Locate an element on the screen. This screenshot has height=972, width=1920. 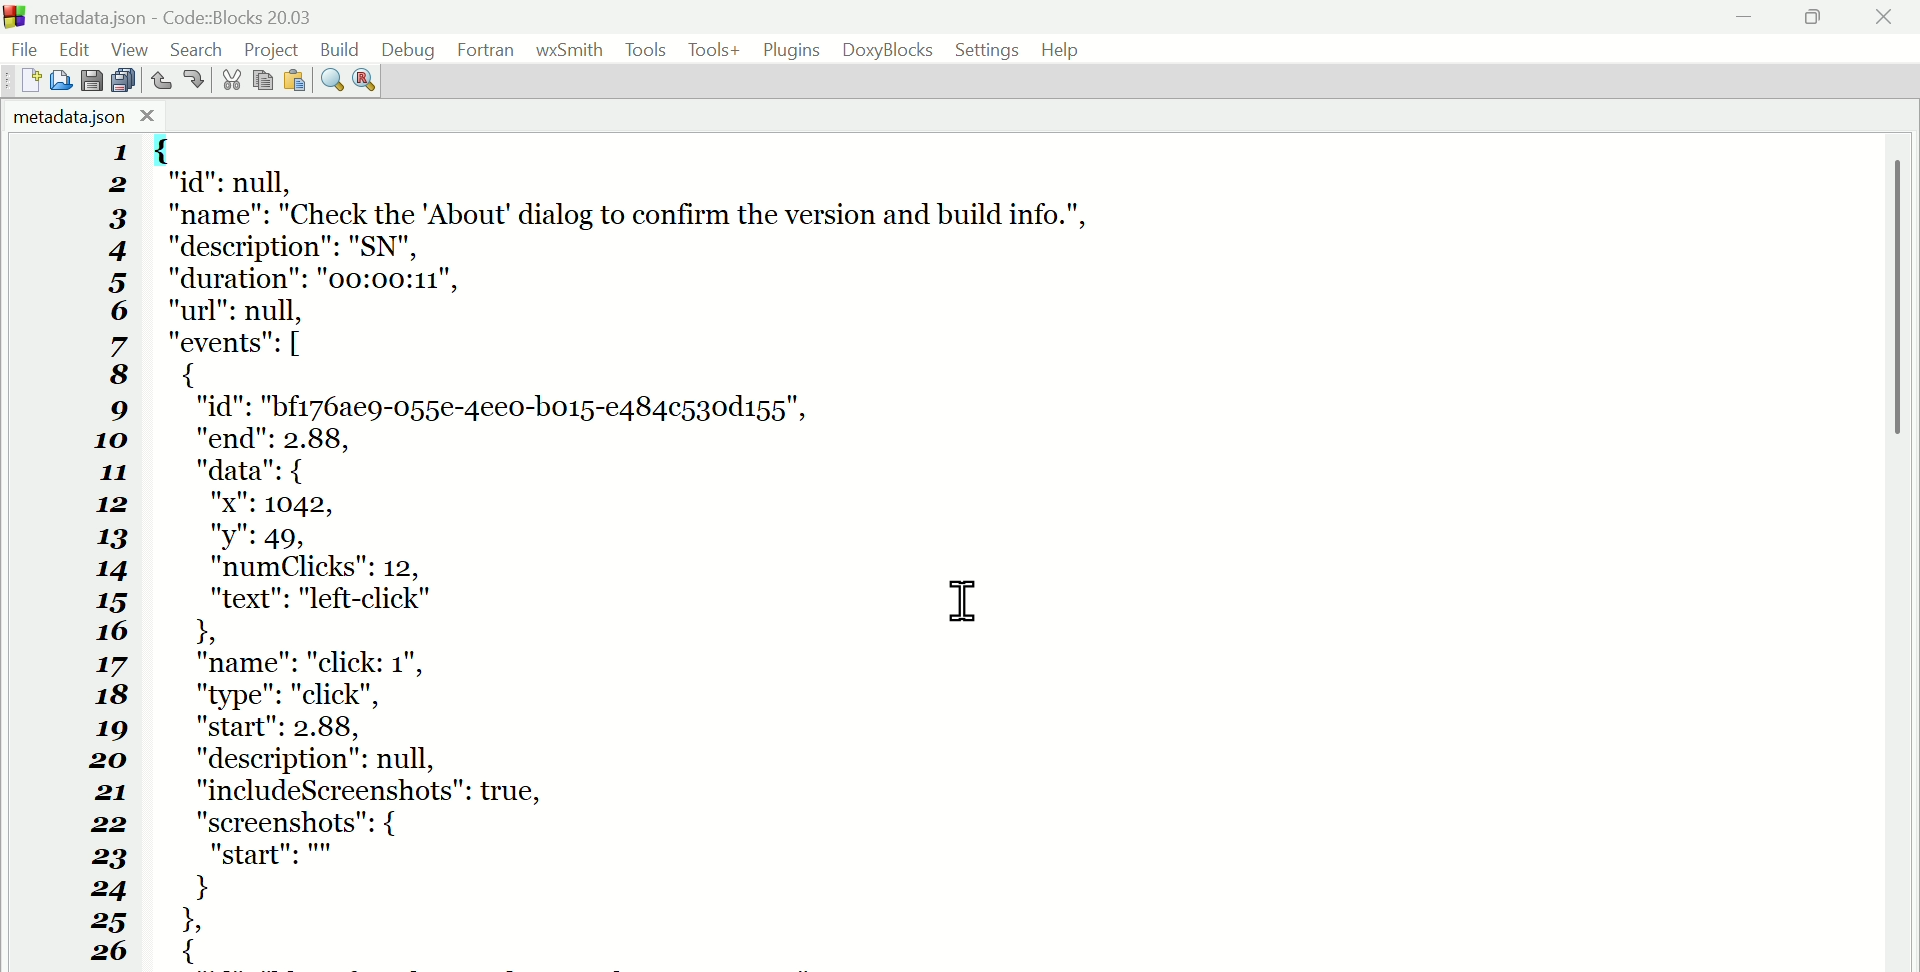
Edit is located at coordinates (76, 48).